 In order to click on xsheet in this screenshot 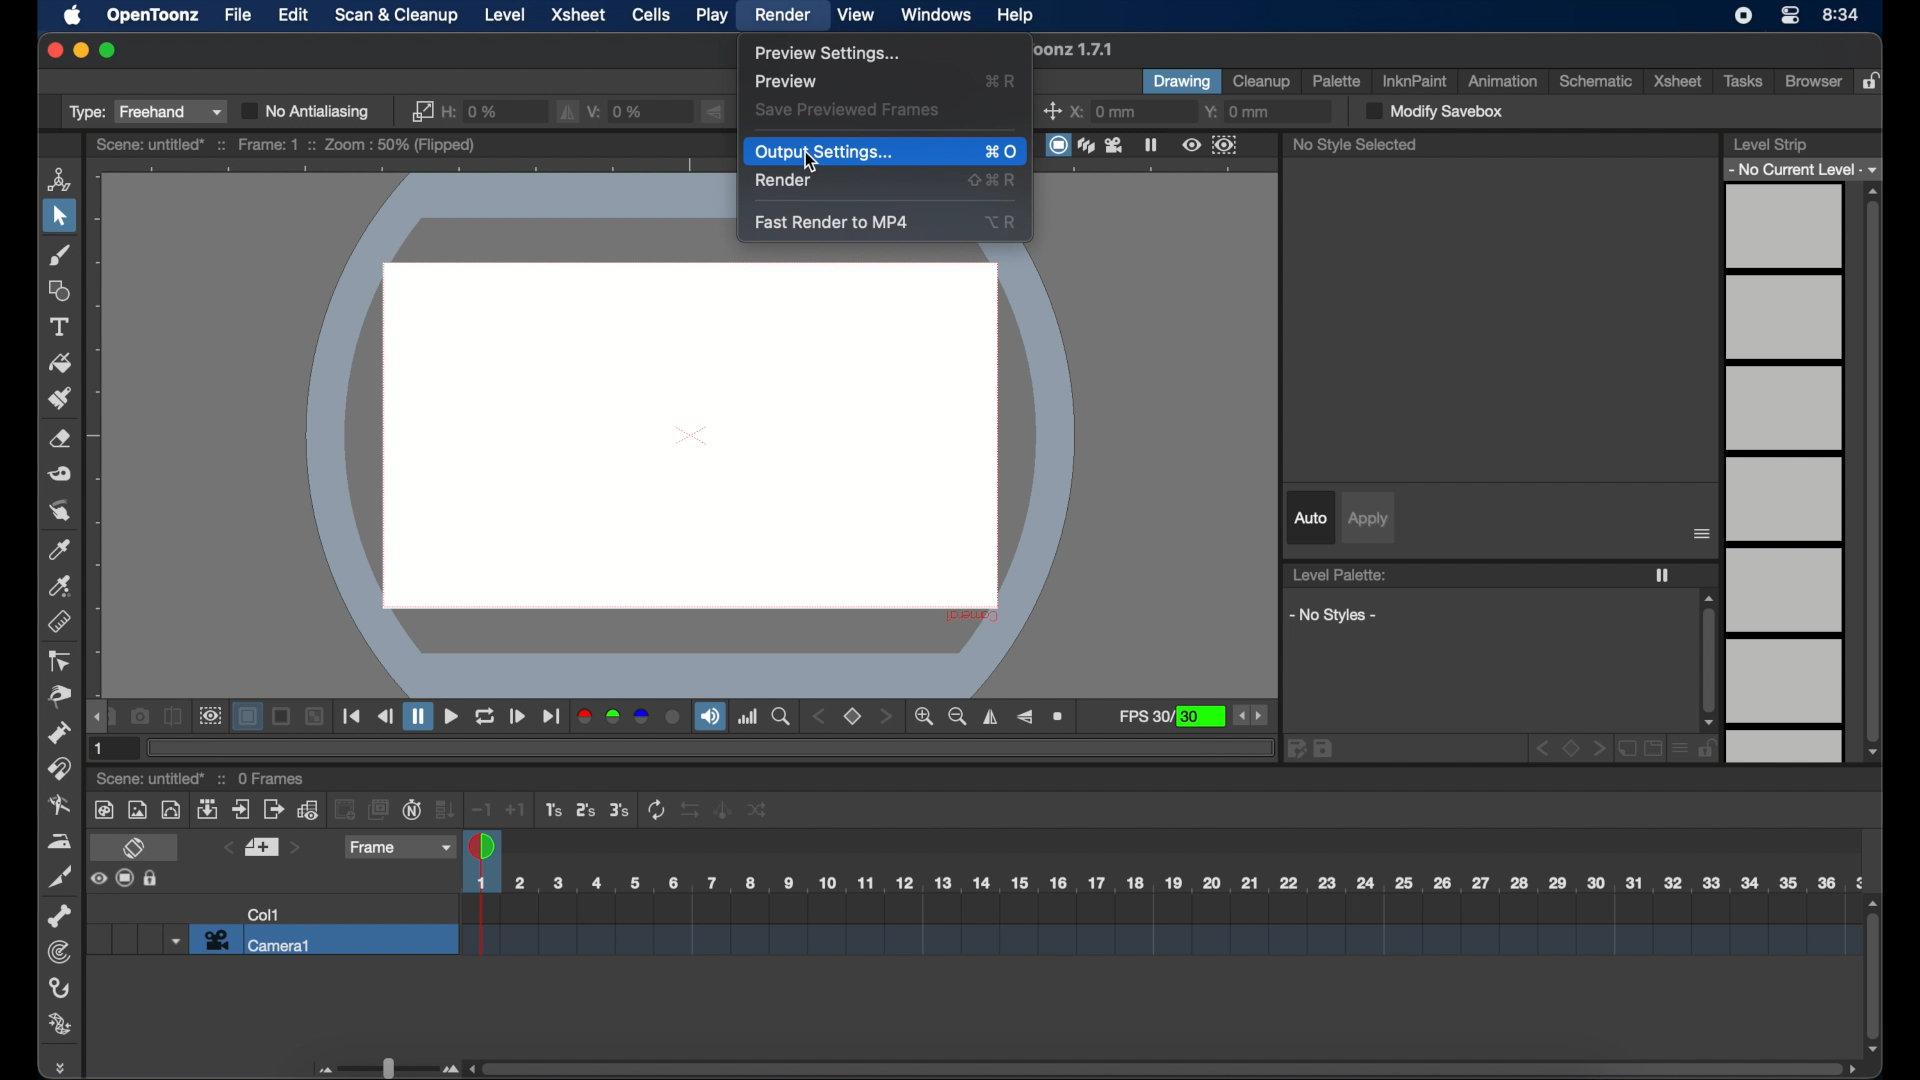, I will do `click(1678, 80)`.